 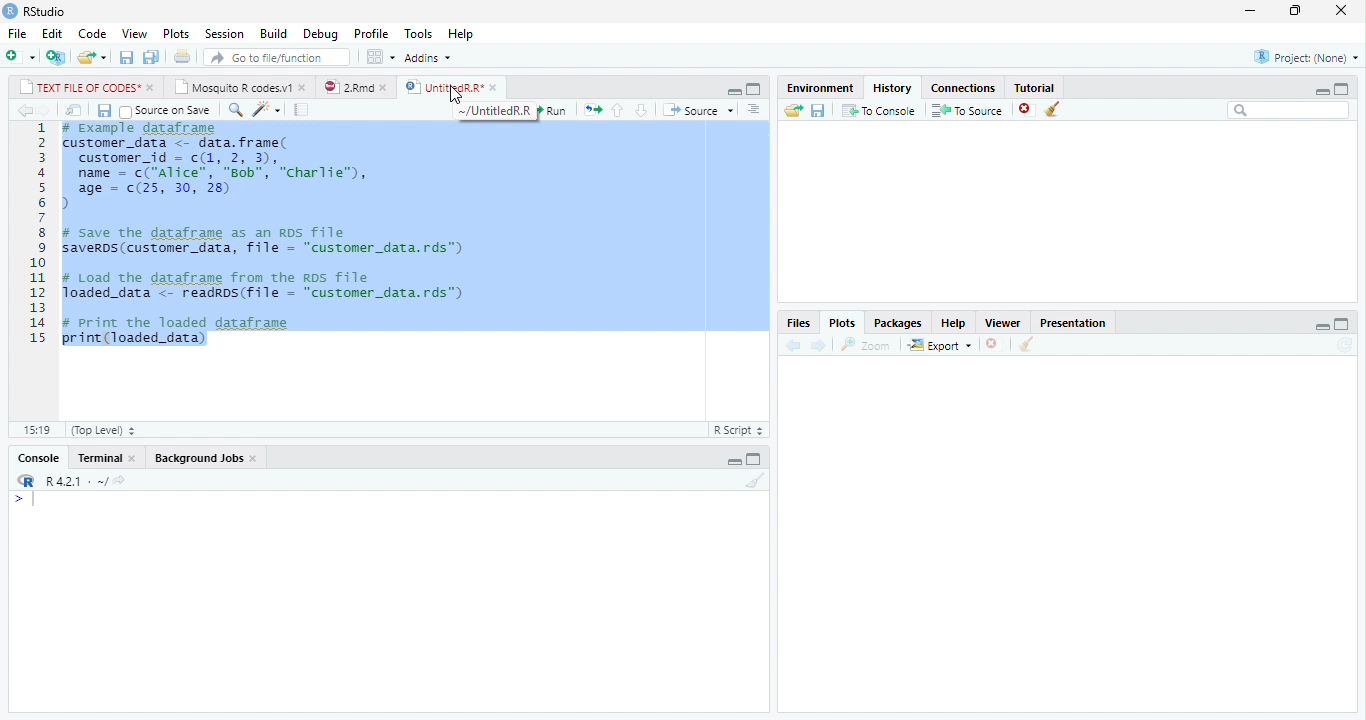 What do you see at coordinates (496, 87) in the screenshot?
I see `close` at bounding box center [496, 87].